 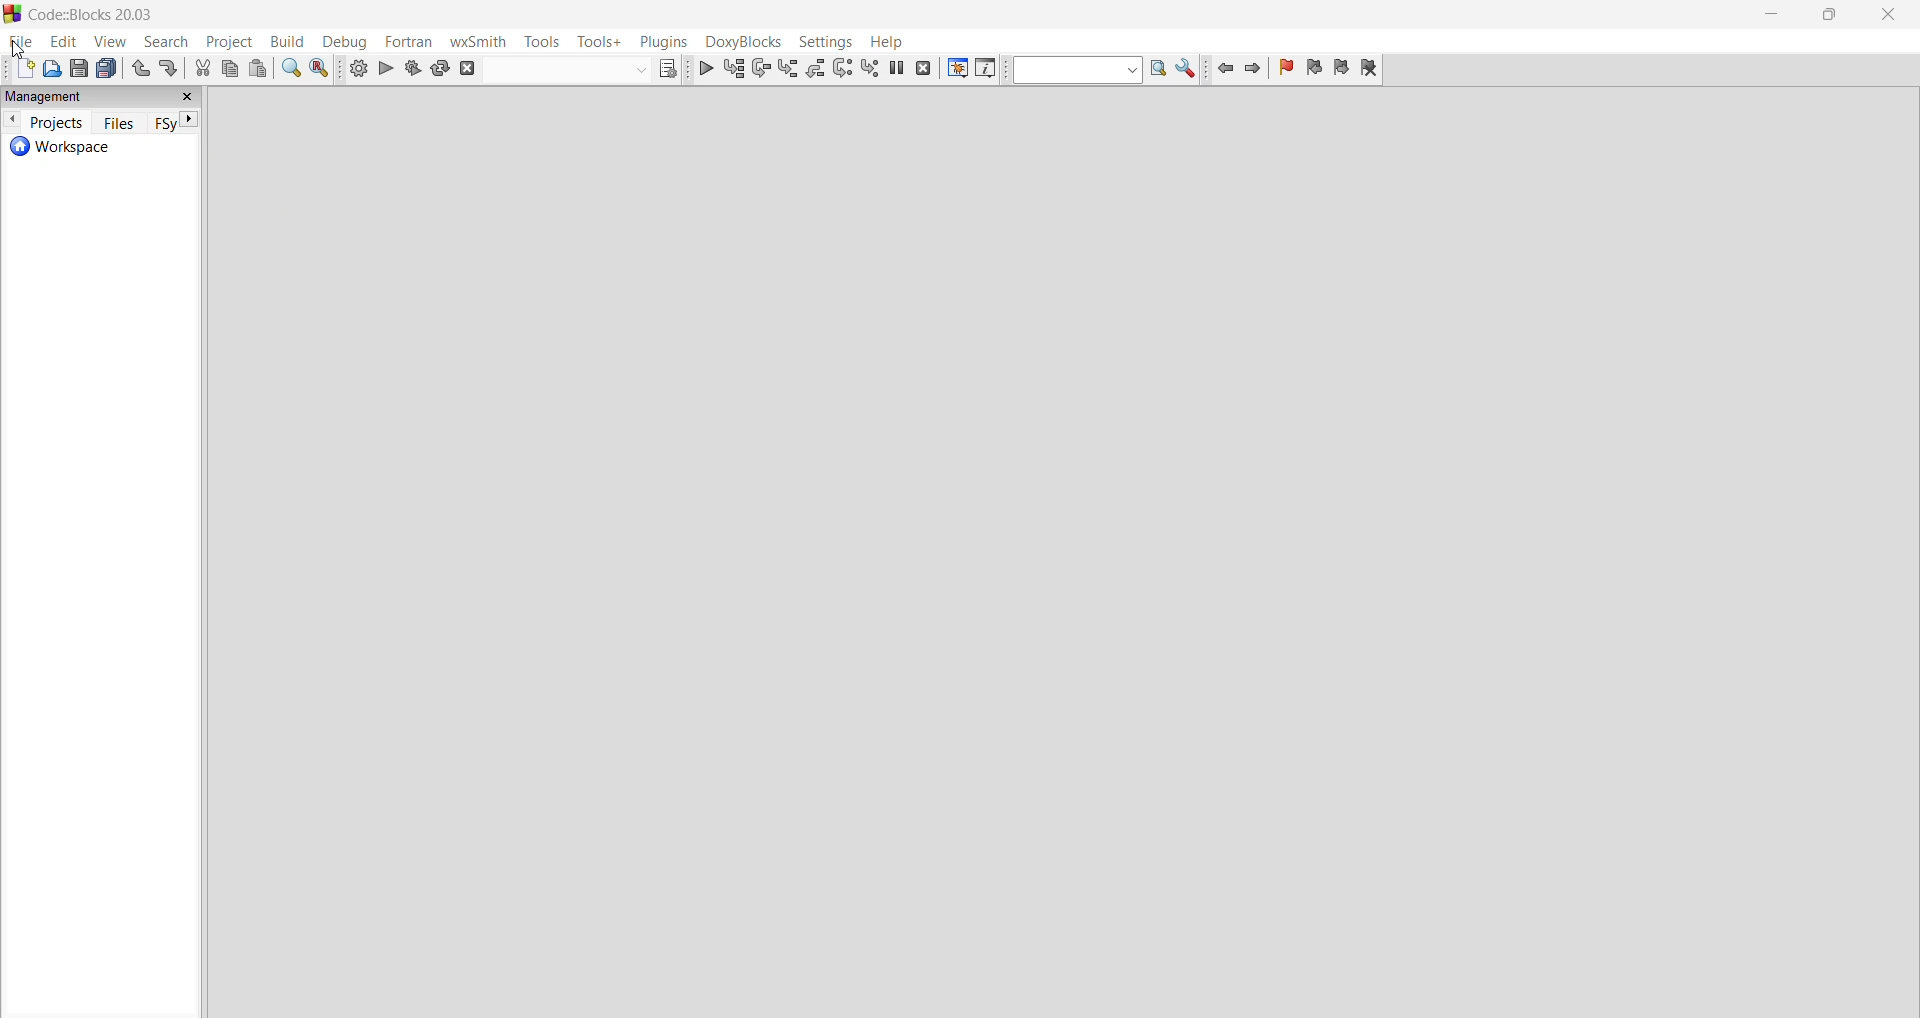 I want to click on add new, so click(x=23, y=69).